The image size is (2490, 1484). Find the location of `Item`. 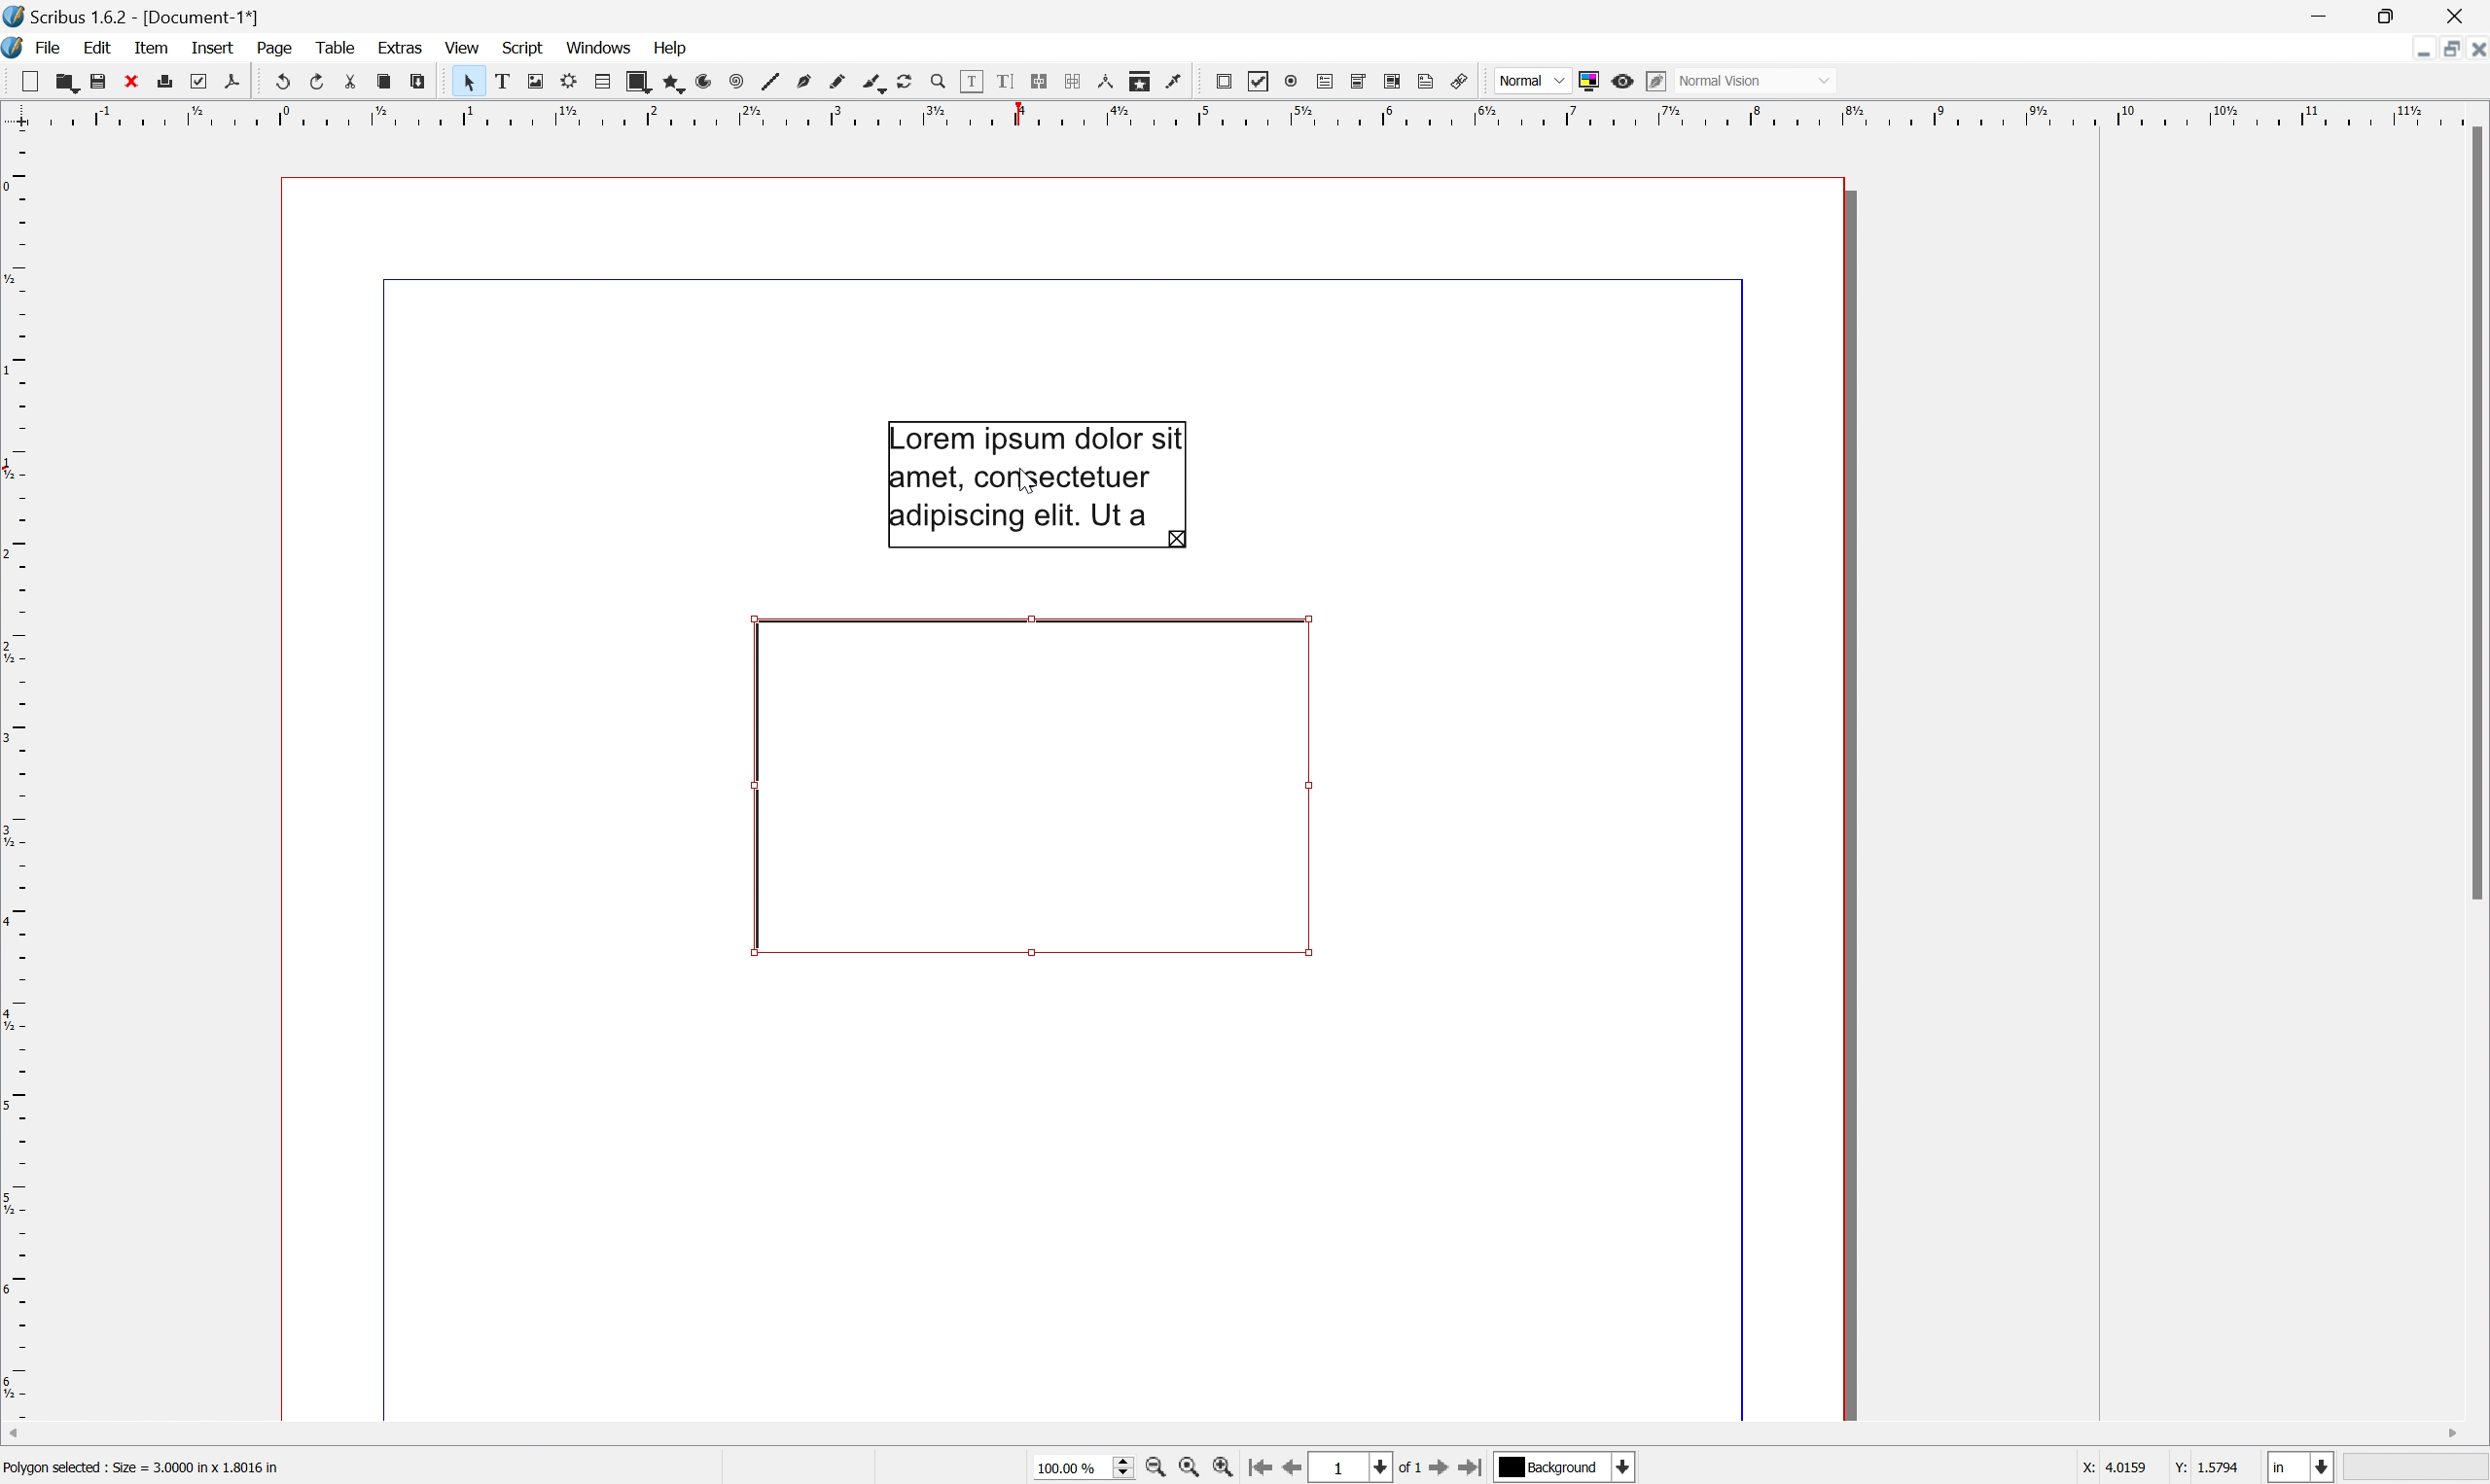

Item is located at coordinates (154, 48).